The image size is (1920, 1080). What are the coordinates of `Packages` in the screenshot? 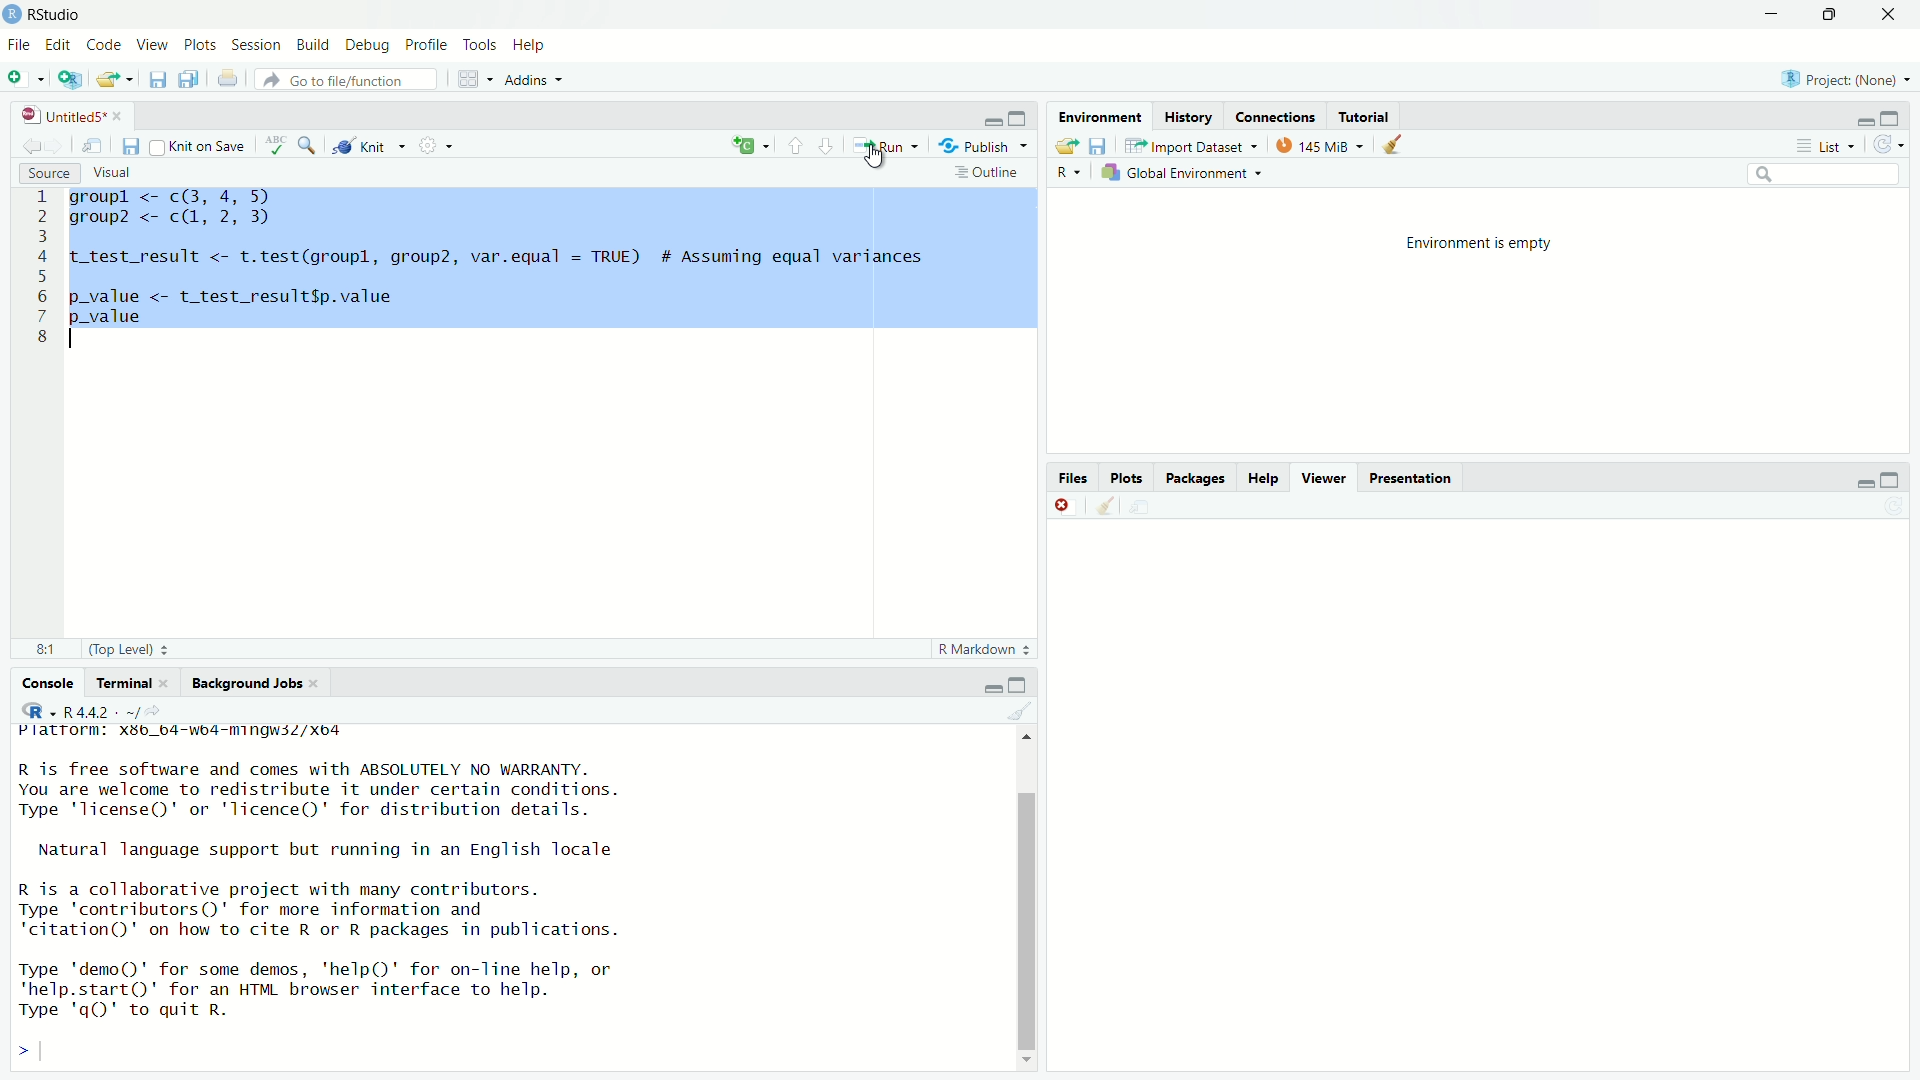 It's located at (1197, 478).